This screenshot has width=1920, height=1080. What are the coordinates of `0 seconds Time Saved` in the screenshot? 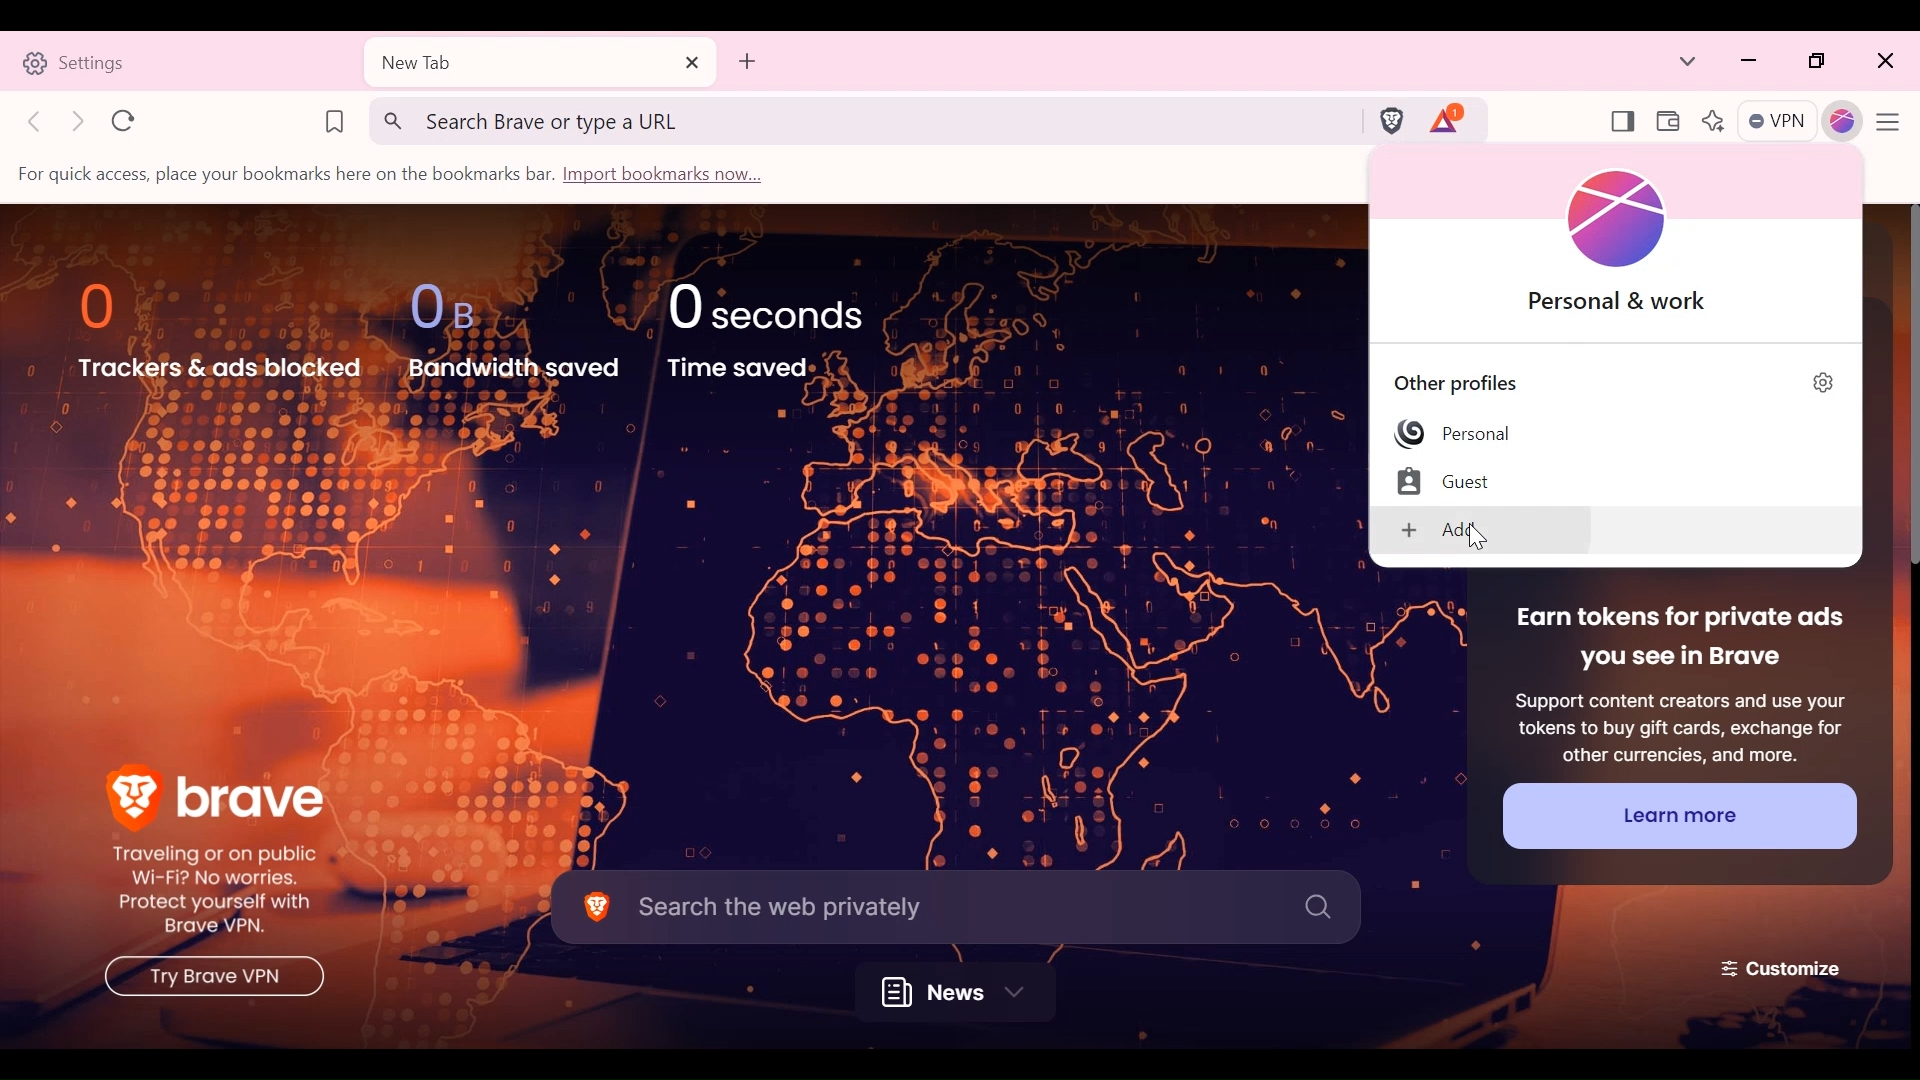 It's located at (785, 328).